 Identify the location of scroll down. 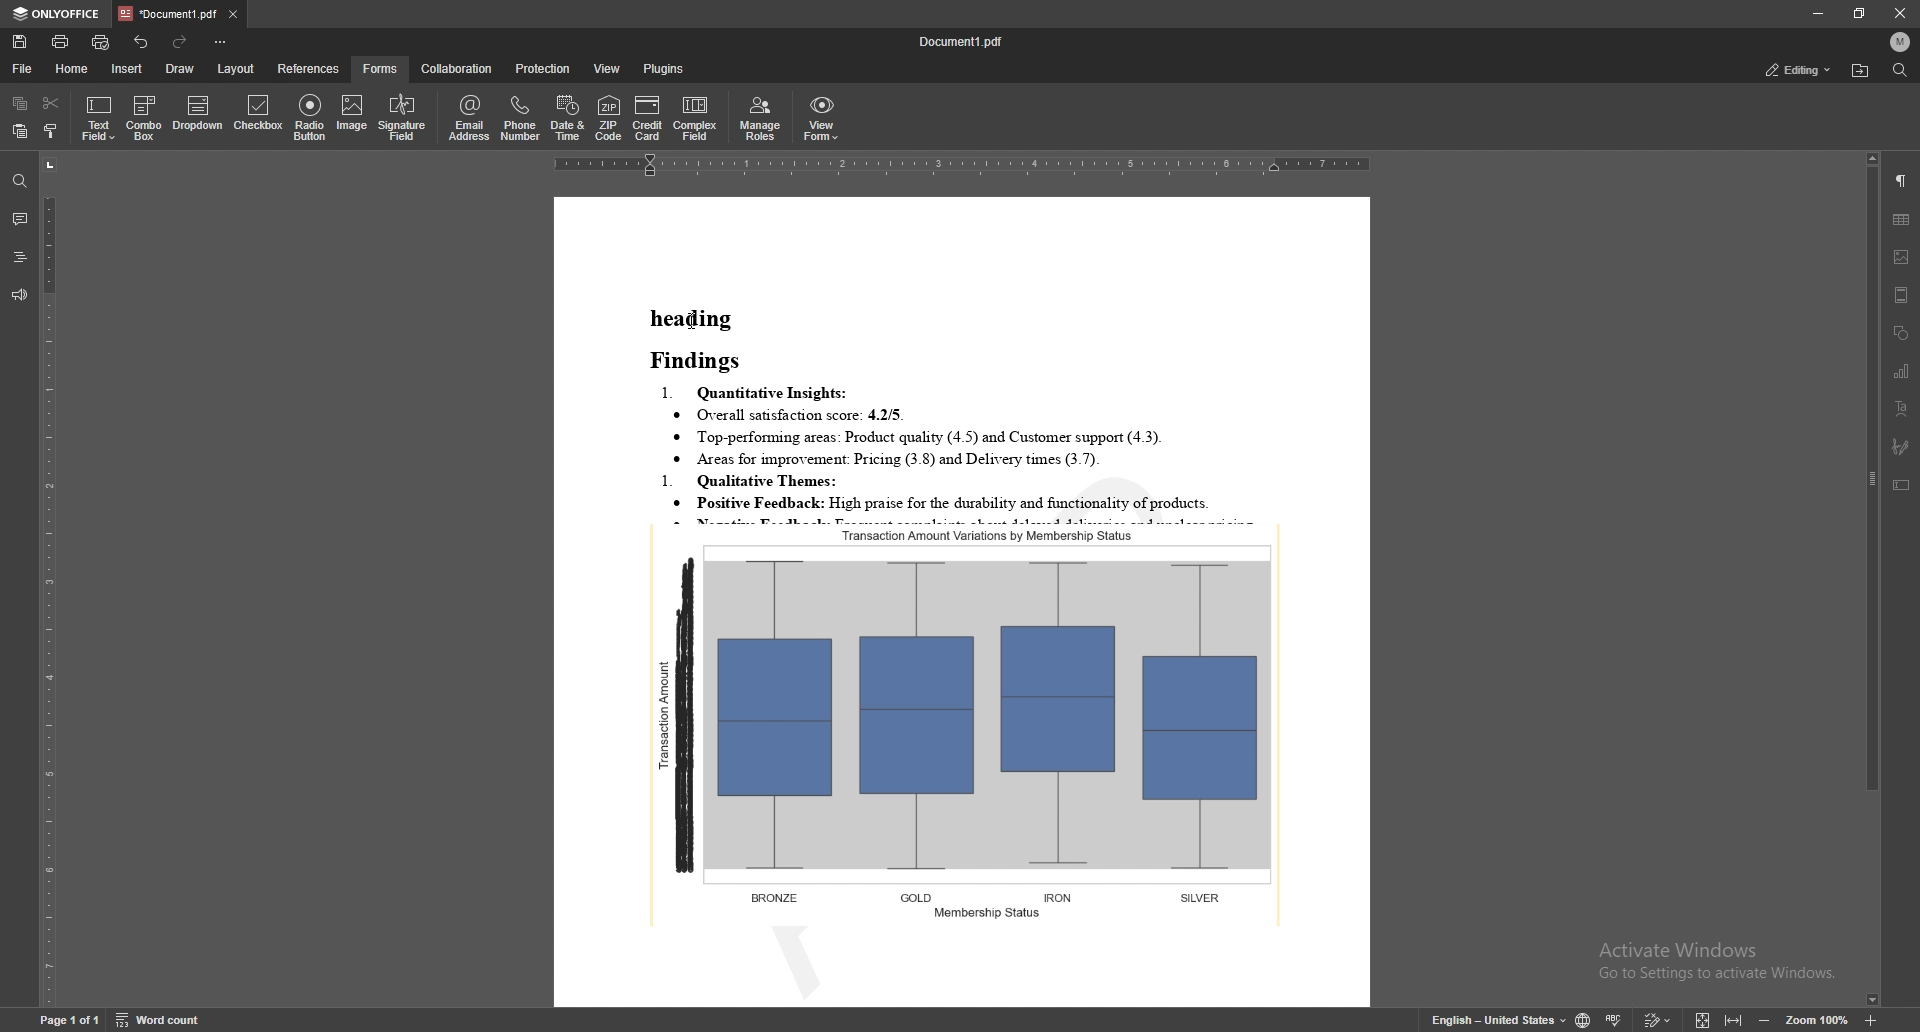
(1871, 1001).